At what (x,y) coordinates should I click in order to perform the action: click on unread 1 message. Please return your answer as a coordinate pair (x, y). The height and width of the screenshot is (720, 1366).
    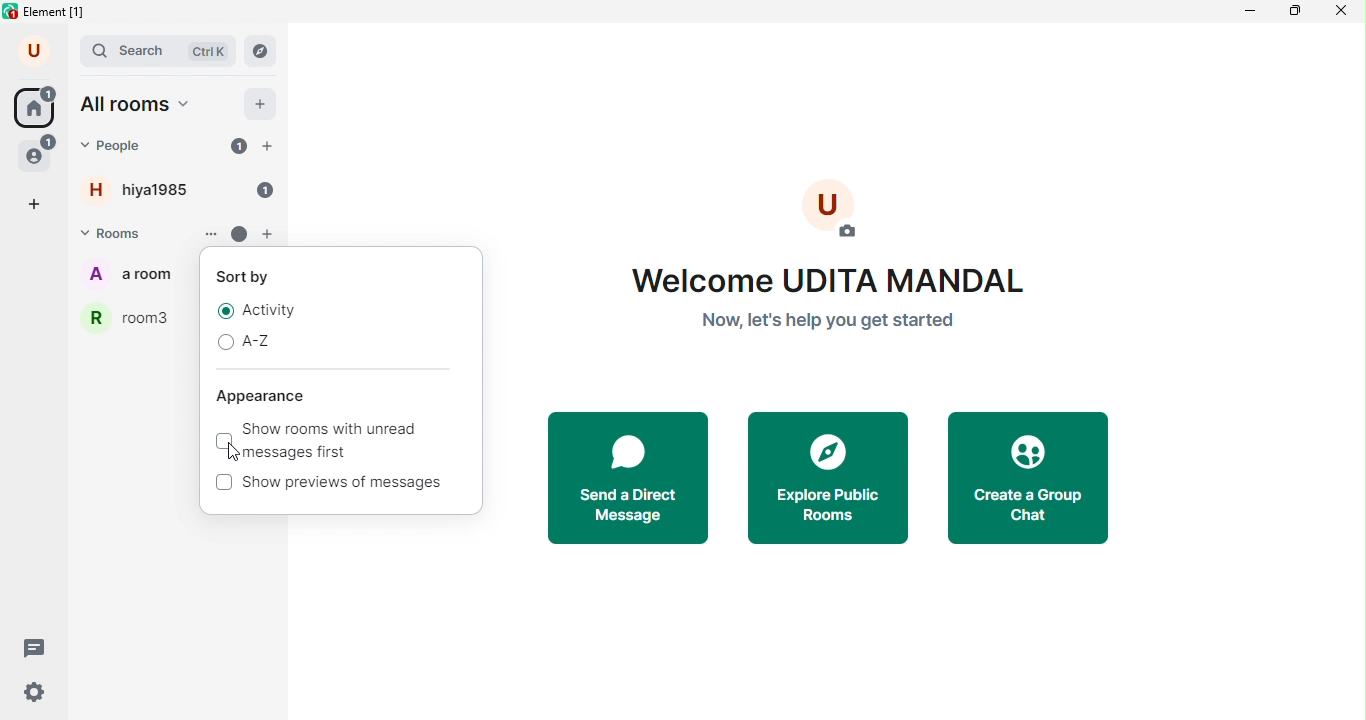
    Looking at the image, I should click on (268, 192).